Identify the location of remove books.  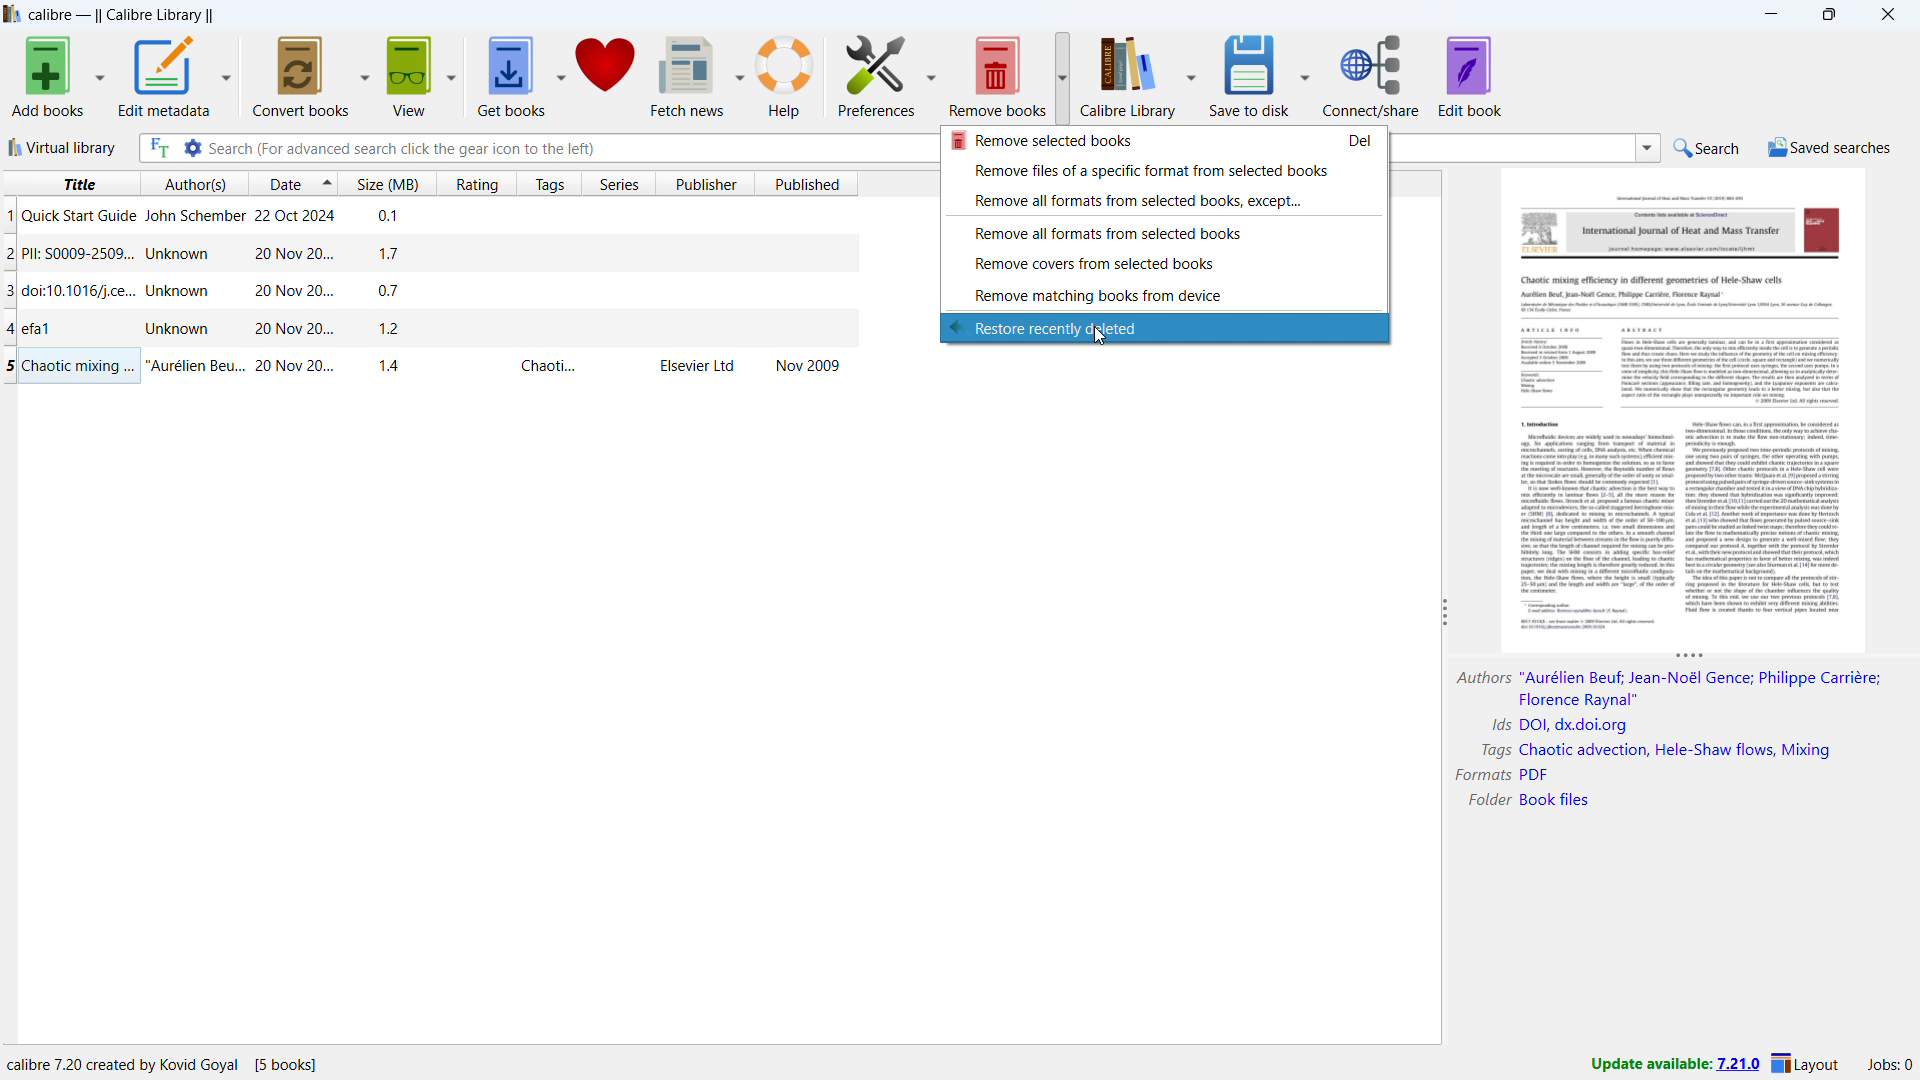
(998, 78).